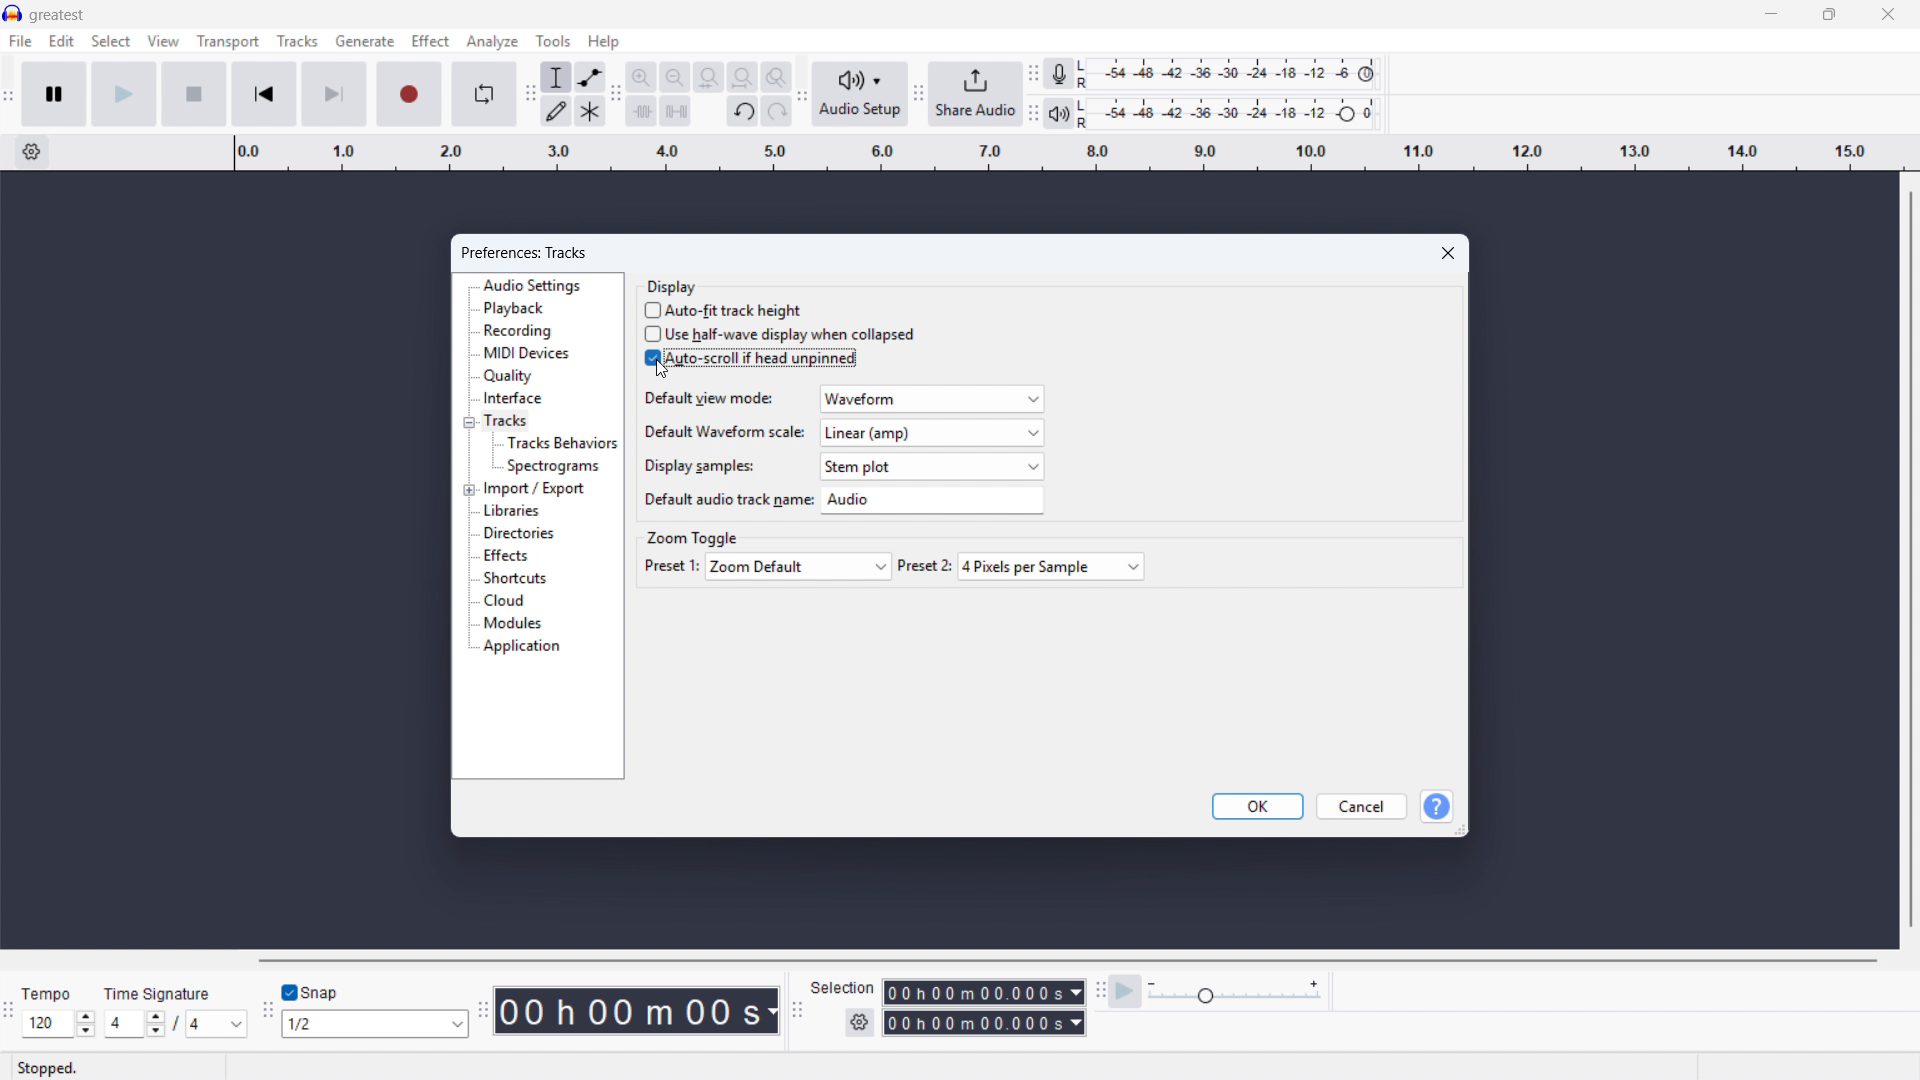  Describe the element at coordinates (470, 490) in the screenshot. I see `Expand ` at that location.